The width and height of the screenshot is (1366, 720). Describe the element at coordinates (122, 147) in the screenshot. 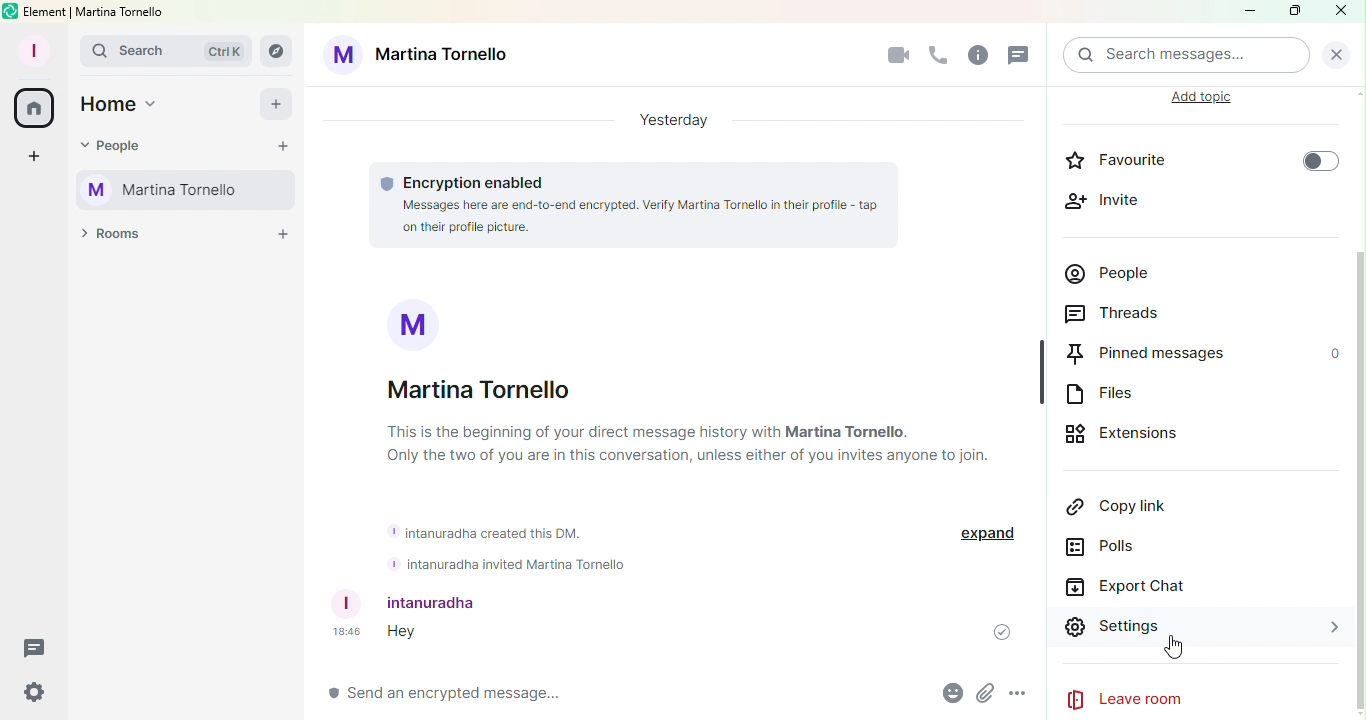

I see `People` at that location.